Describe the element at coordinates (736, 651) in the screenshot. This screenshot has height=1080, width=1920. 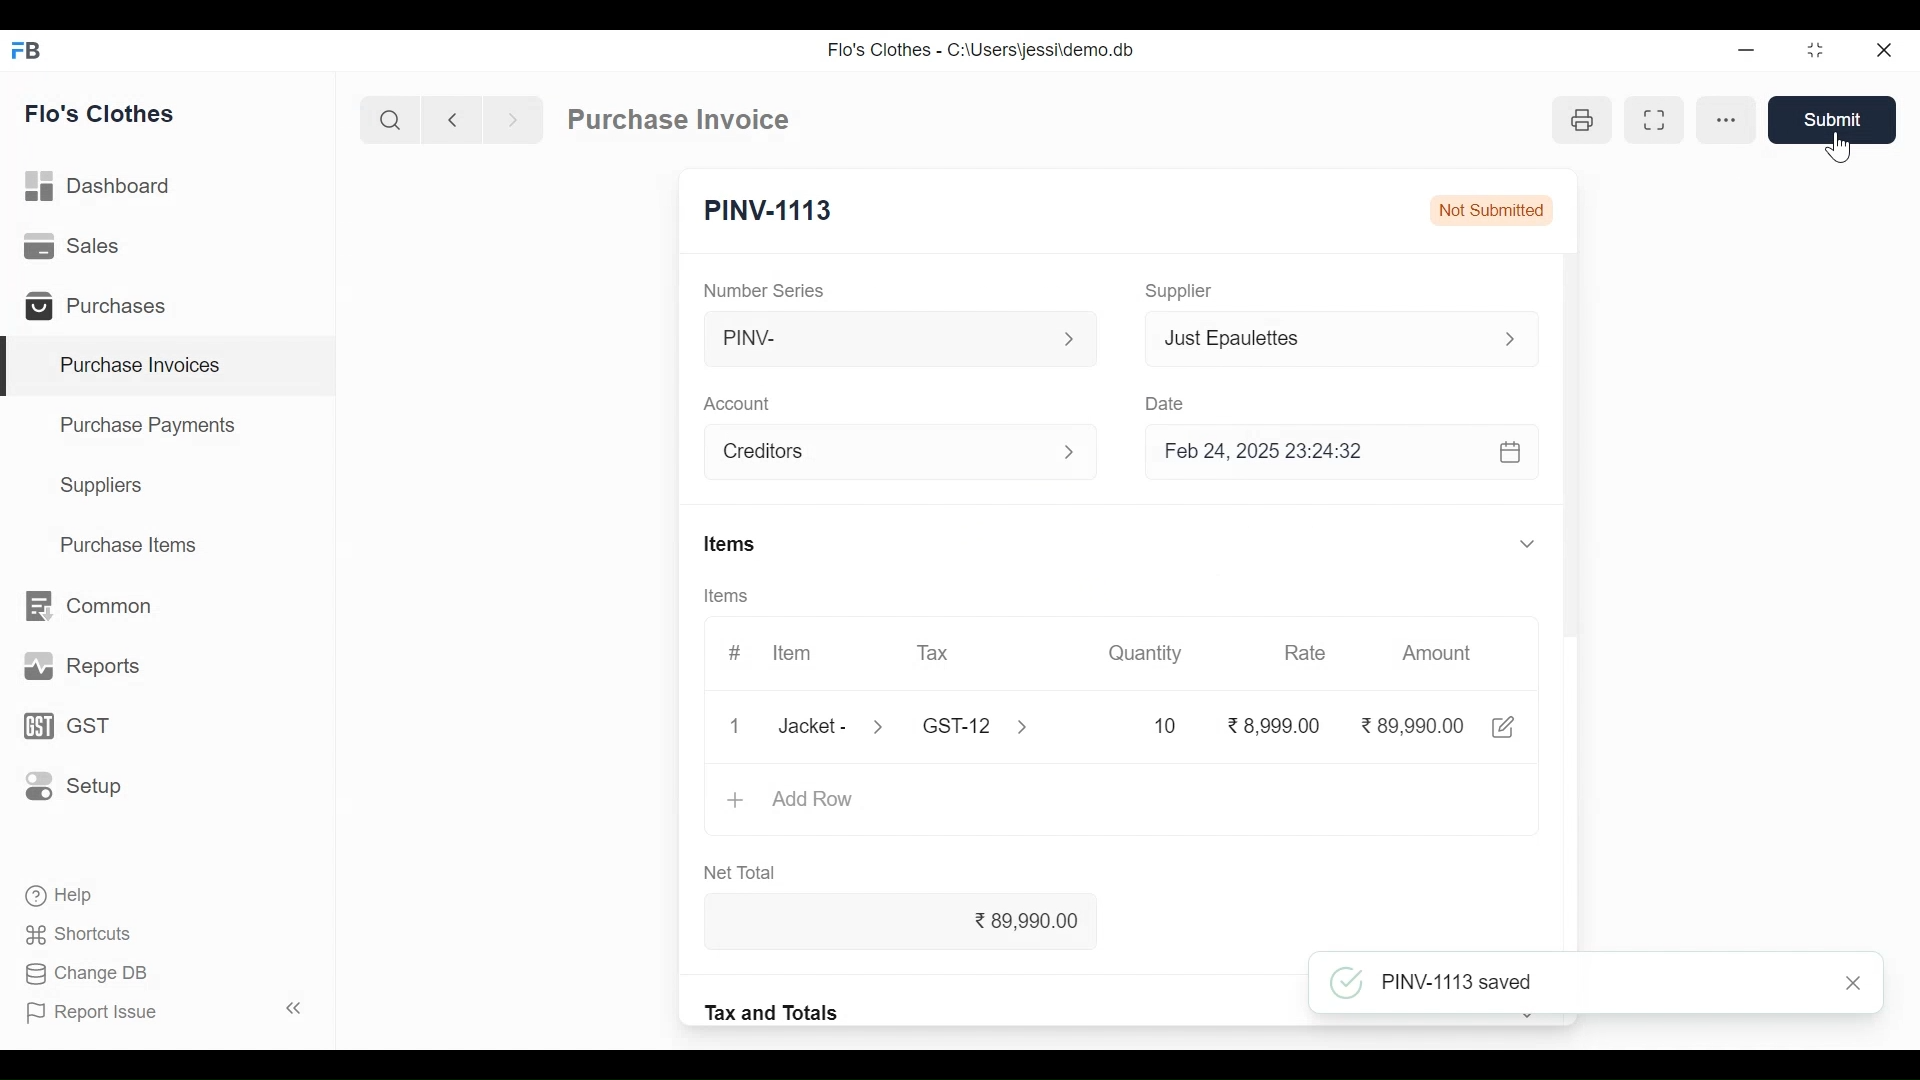
I see `#` at that location.